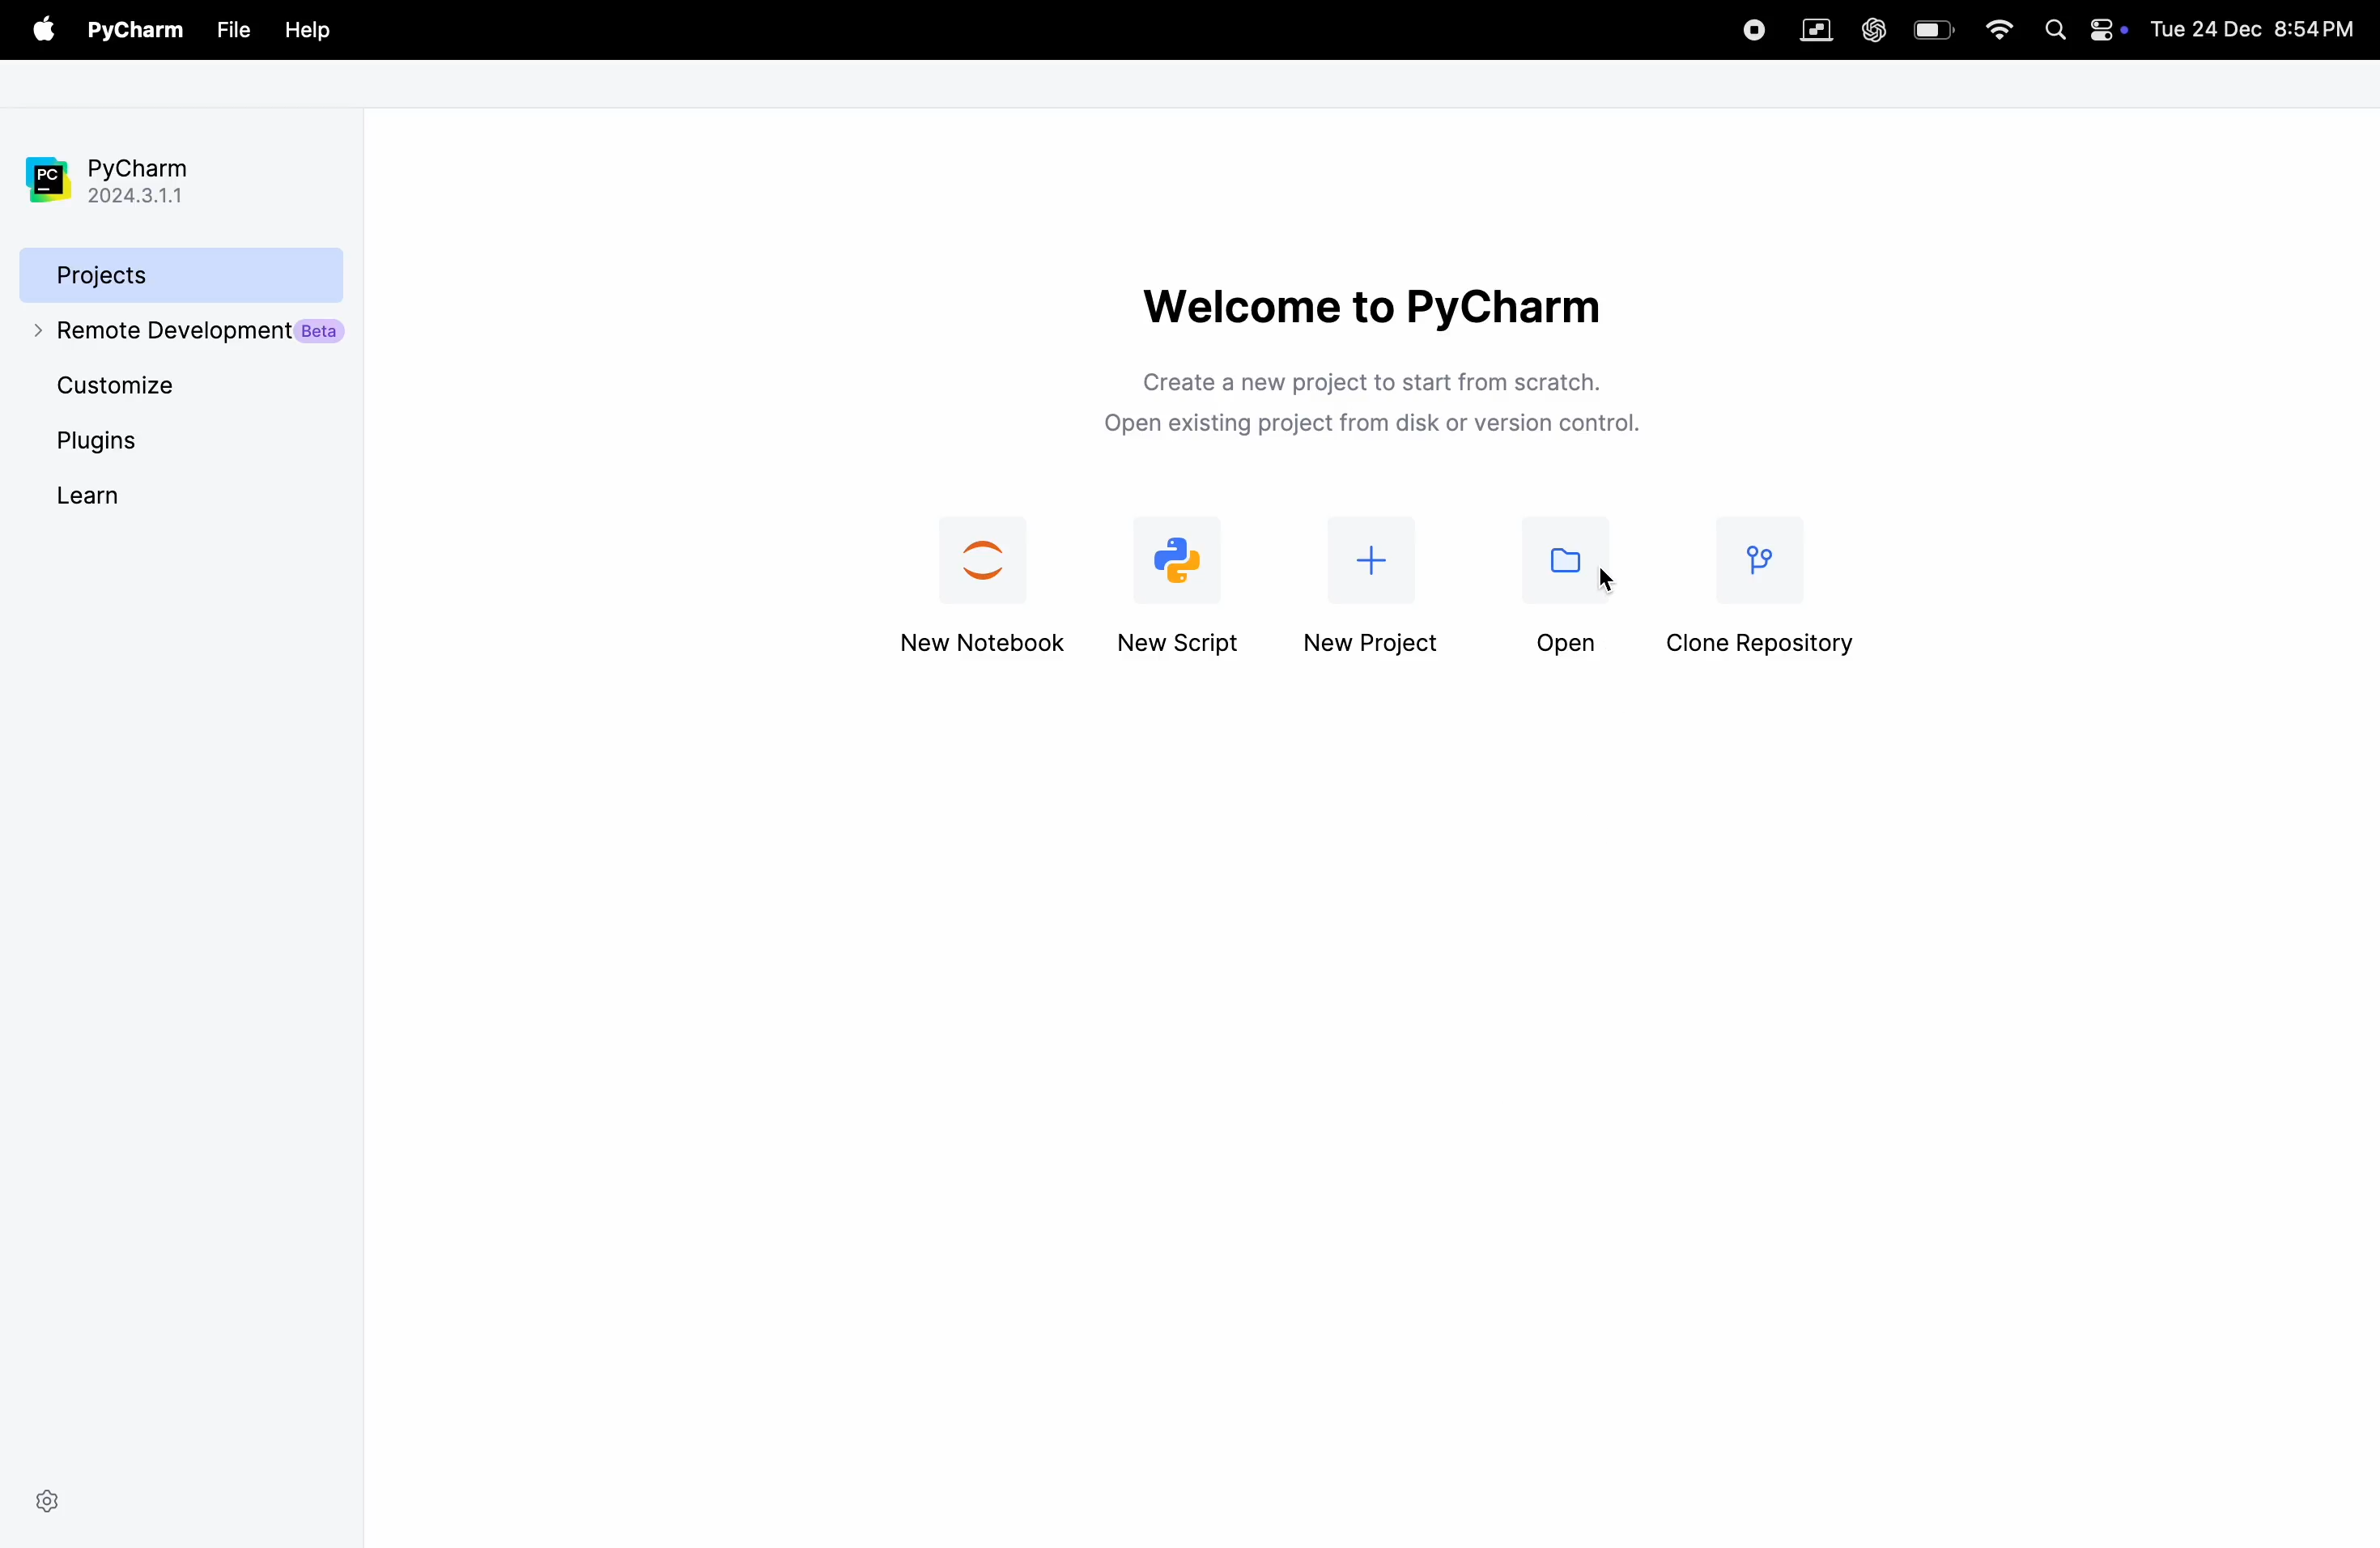  I want to click on parallel space, so click(1811, 28).